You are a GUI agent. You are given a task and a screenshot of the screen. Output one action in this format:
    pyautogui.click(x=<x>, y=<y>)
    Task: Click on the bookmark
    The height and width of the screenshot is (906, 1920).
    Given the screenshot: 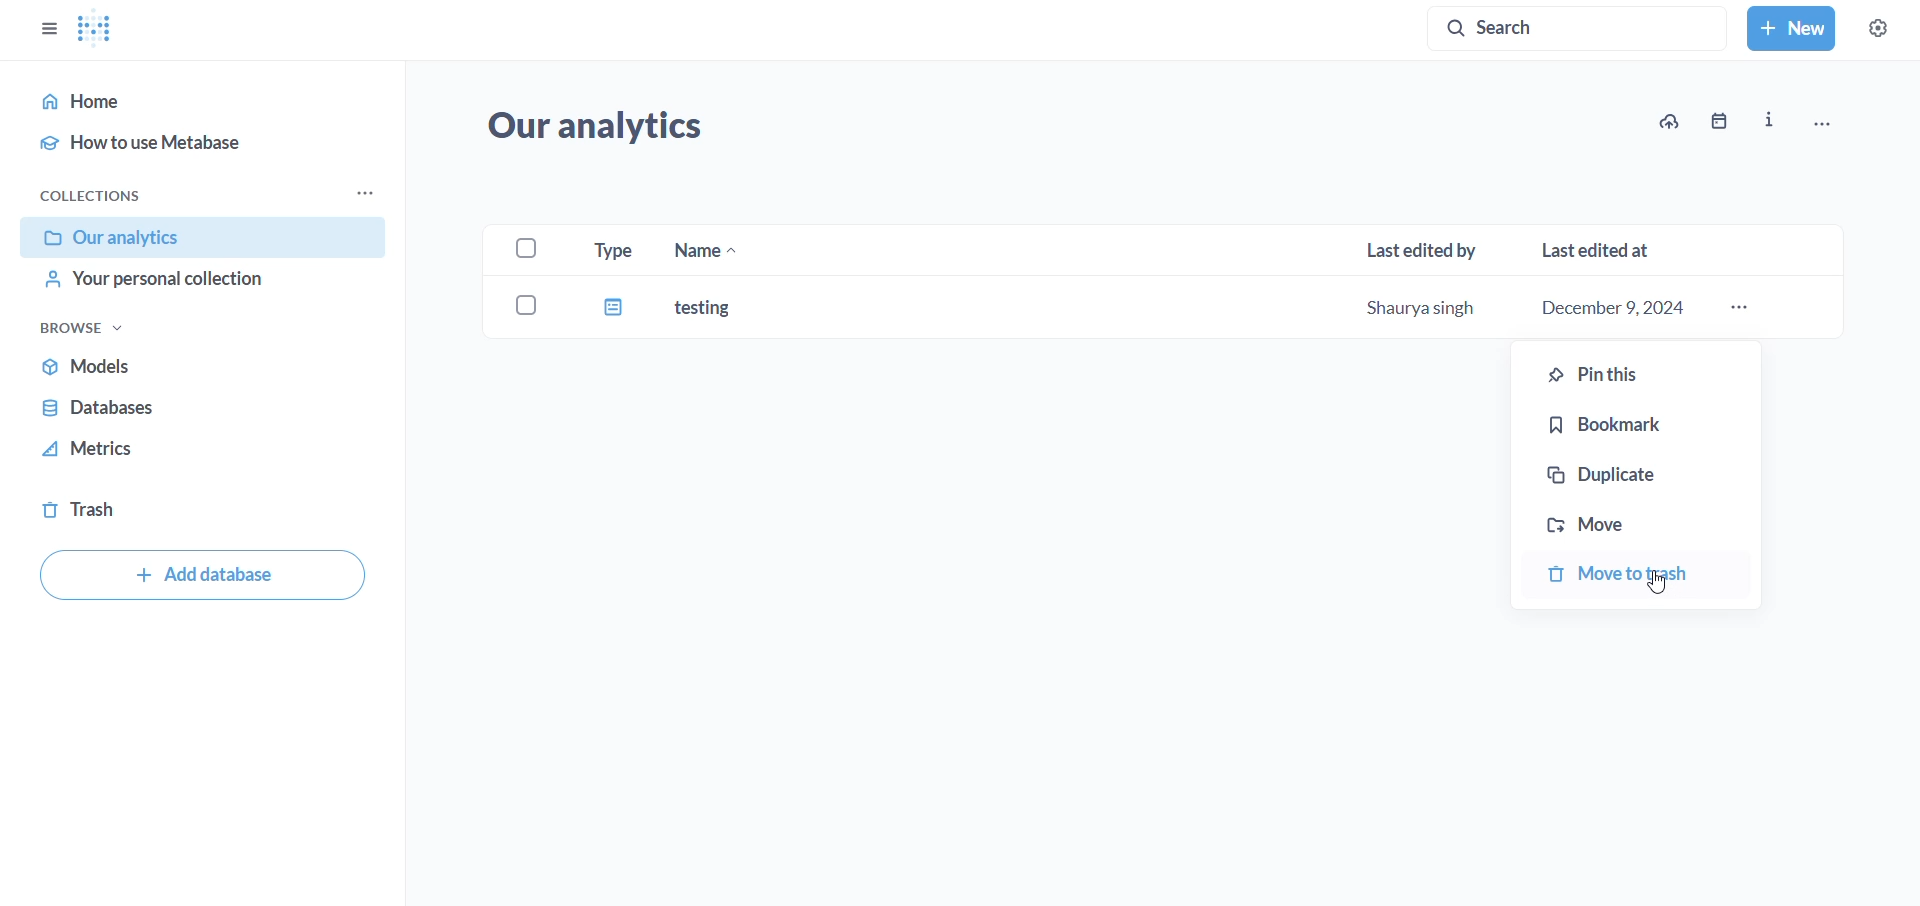 What is the action you would take?
    pyautogui.click(x=1649, y=425)
    